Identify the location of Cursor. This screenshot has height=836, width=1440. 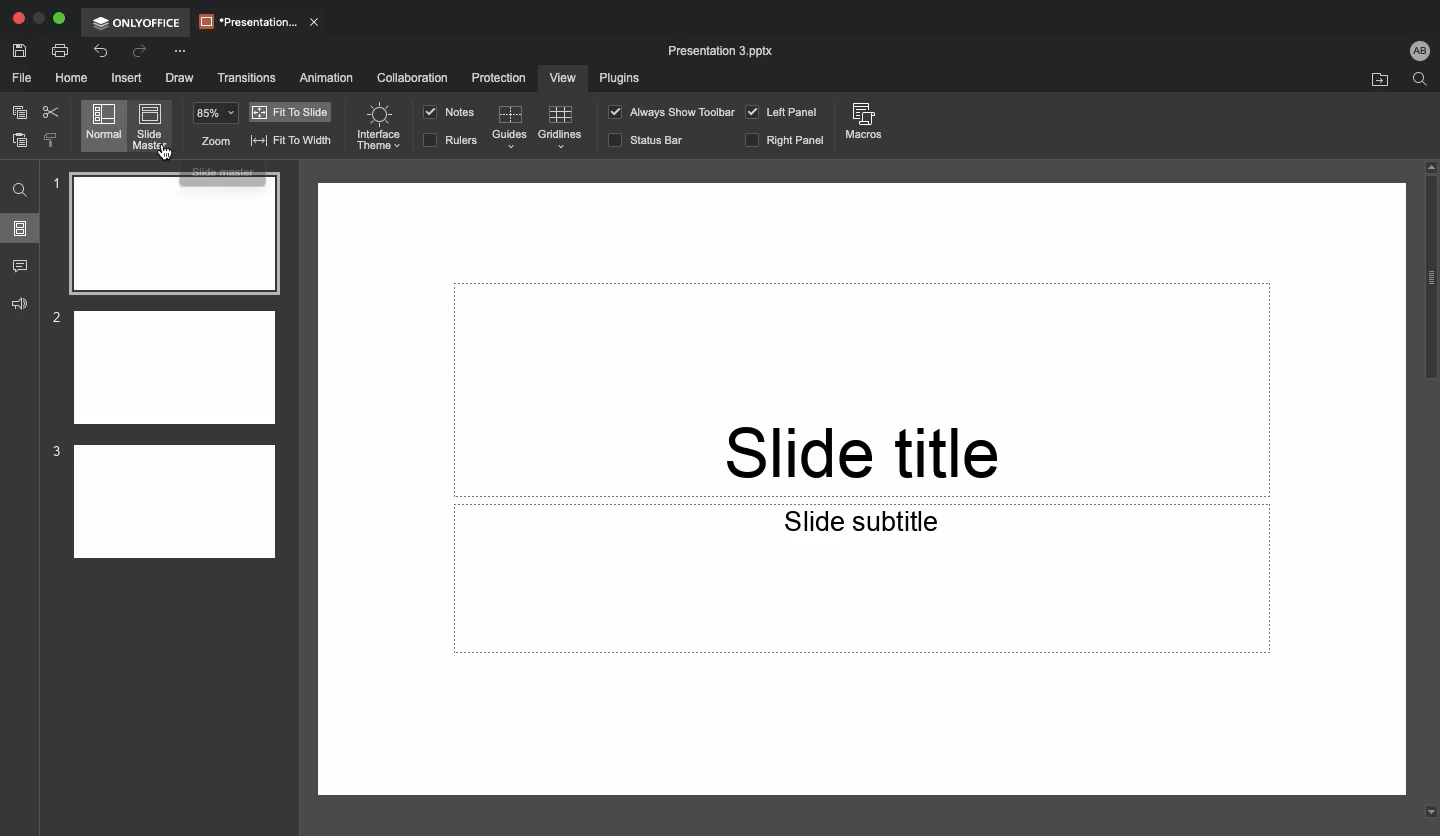
(158, 140).